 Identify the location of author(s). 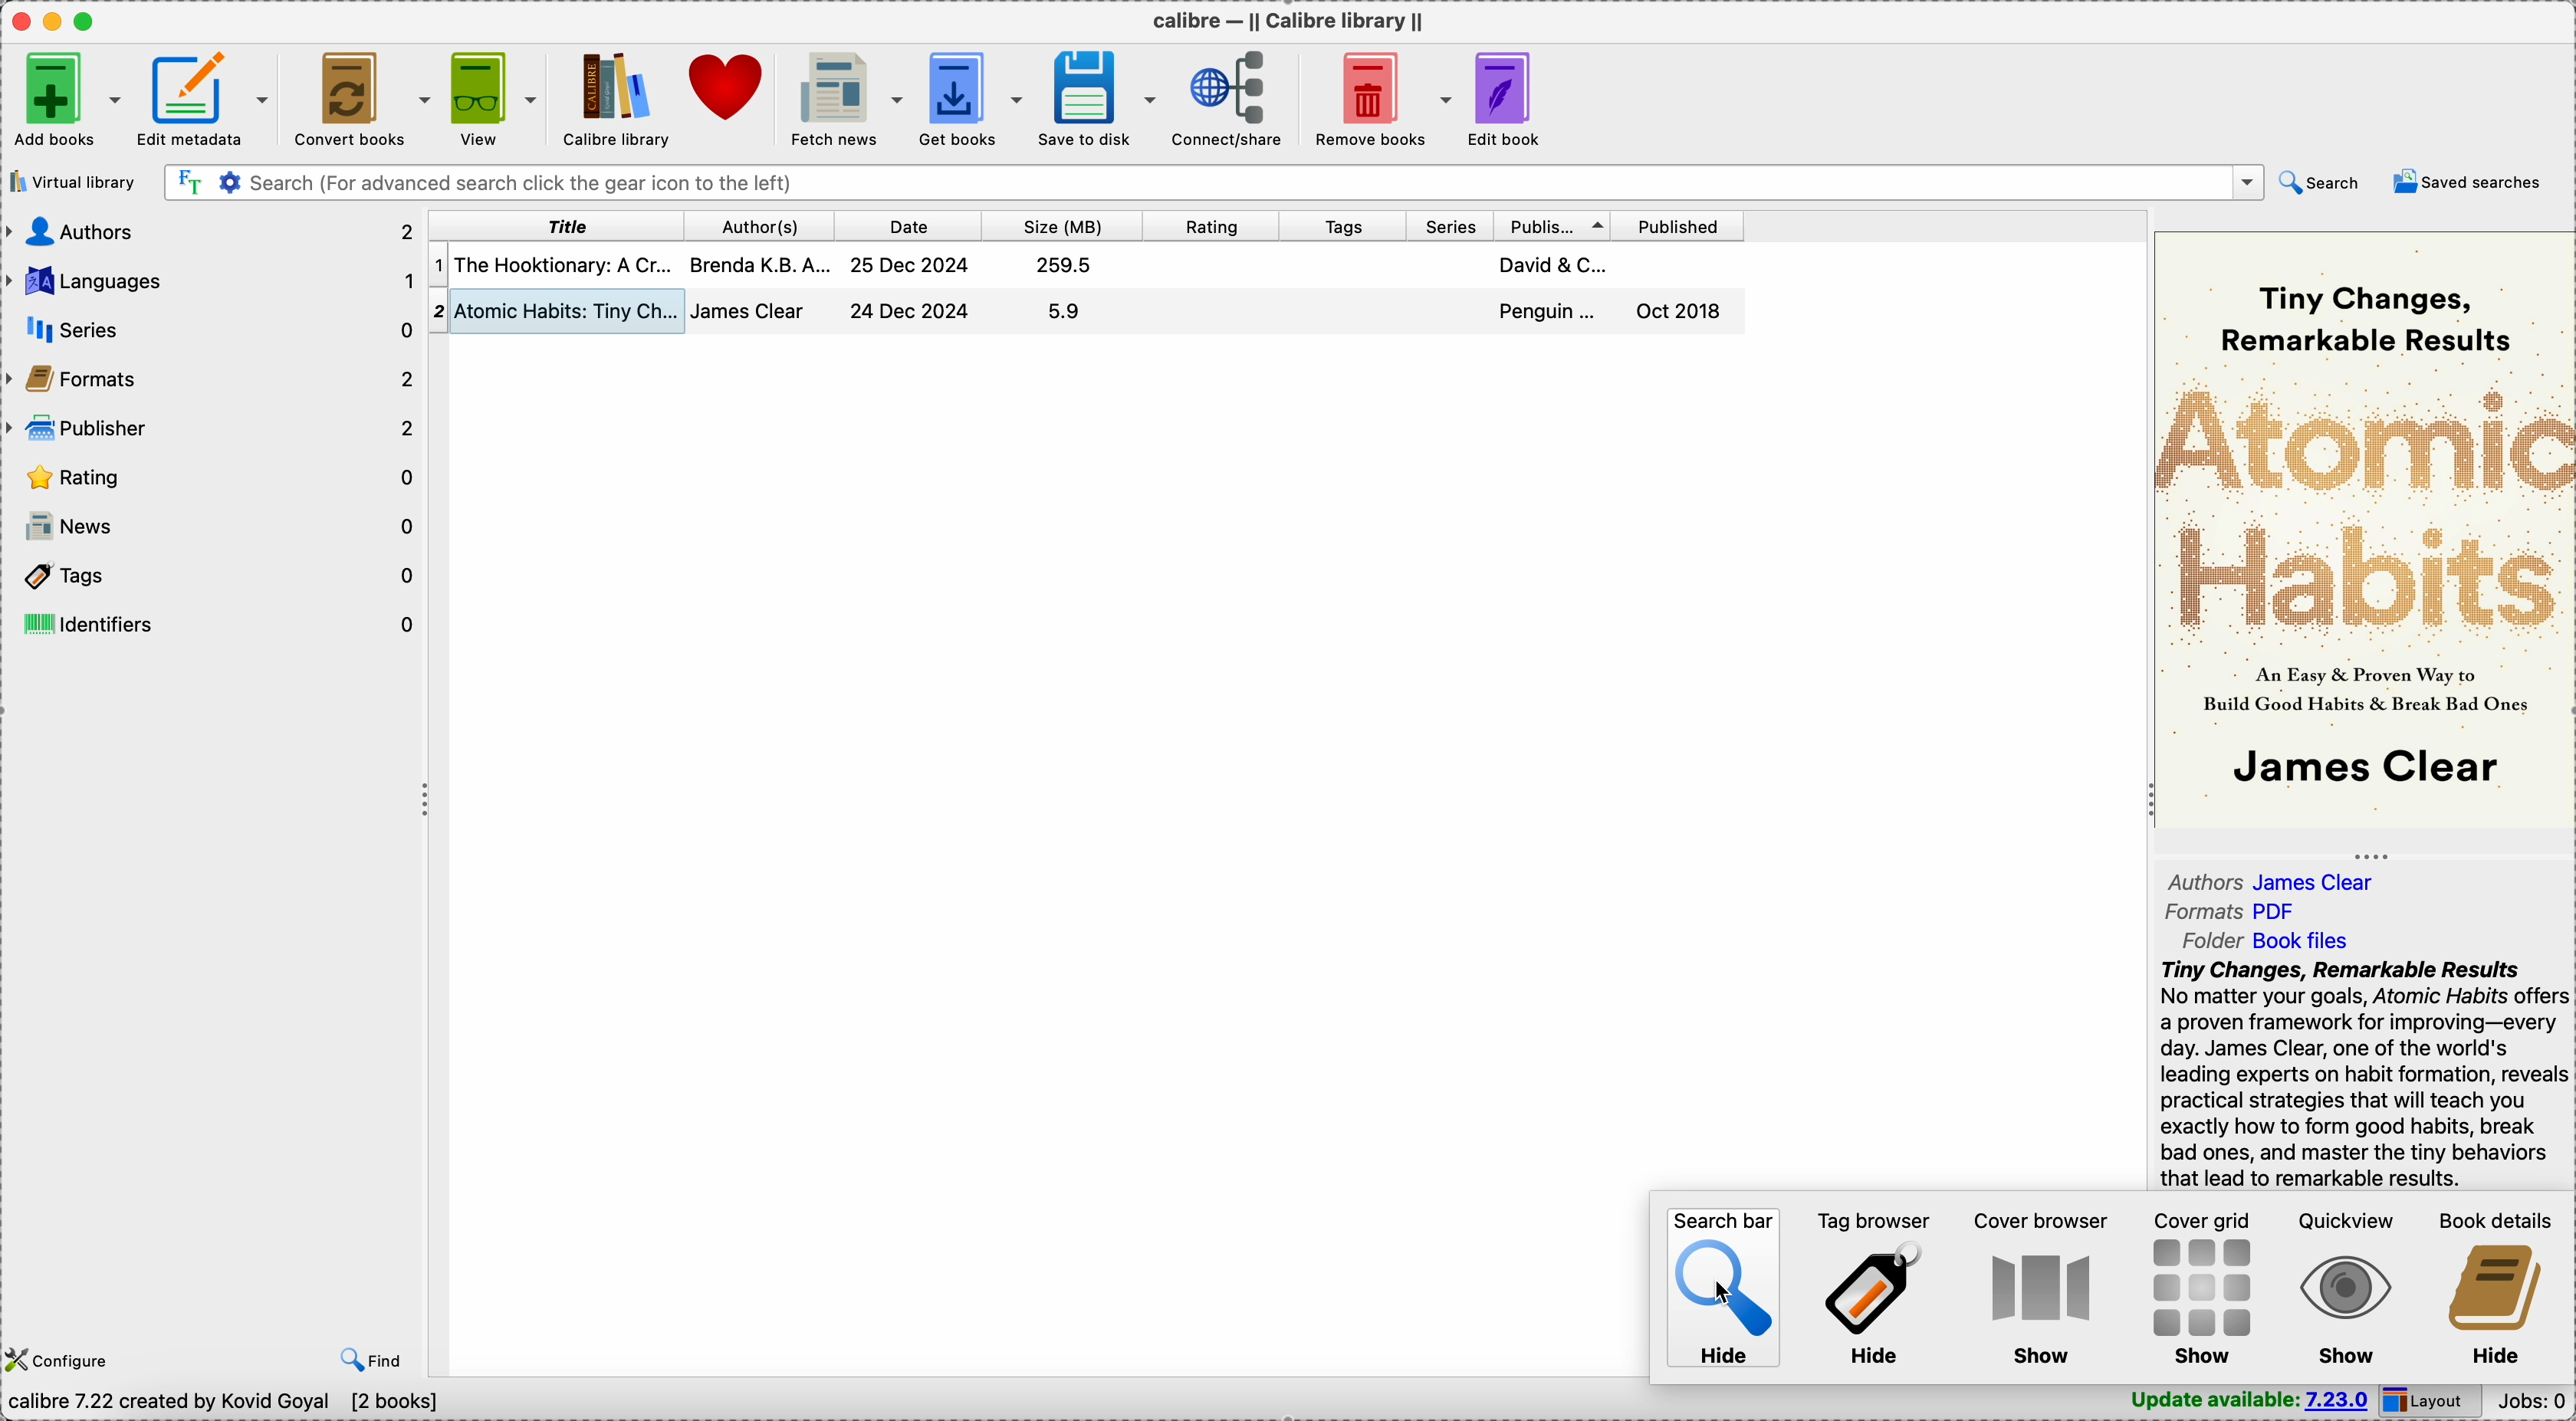
(760, 224).